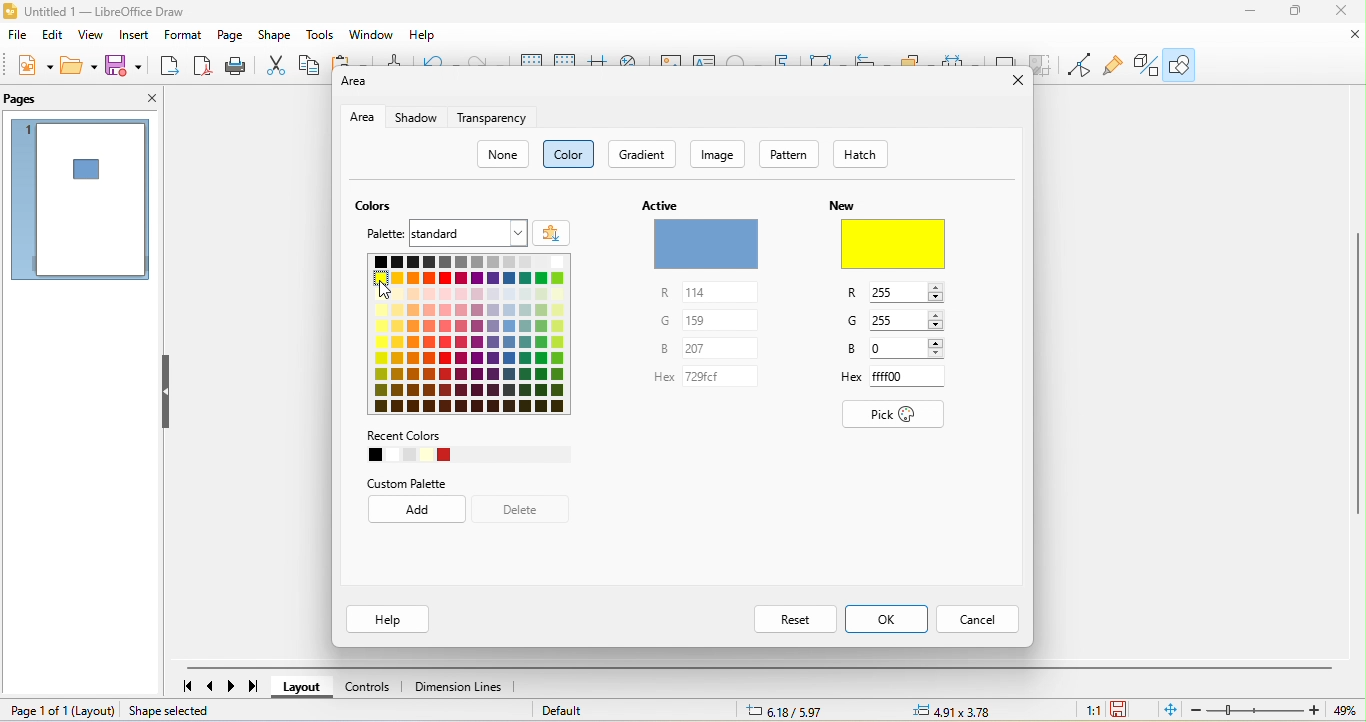 This screenshot has width=1366, height=722. What do you see at coordinates (898, 414) in the screenshot?
I see `pick` at bounding box center [898, 414].